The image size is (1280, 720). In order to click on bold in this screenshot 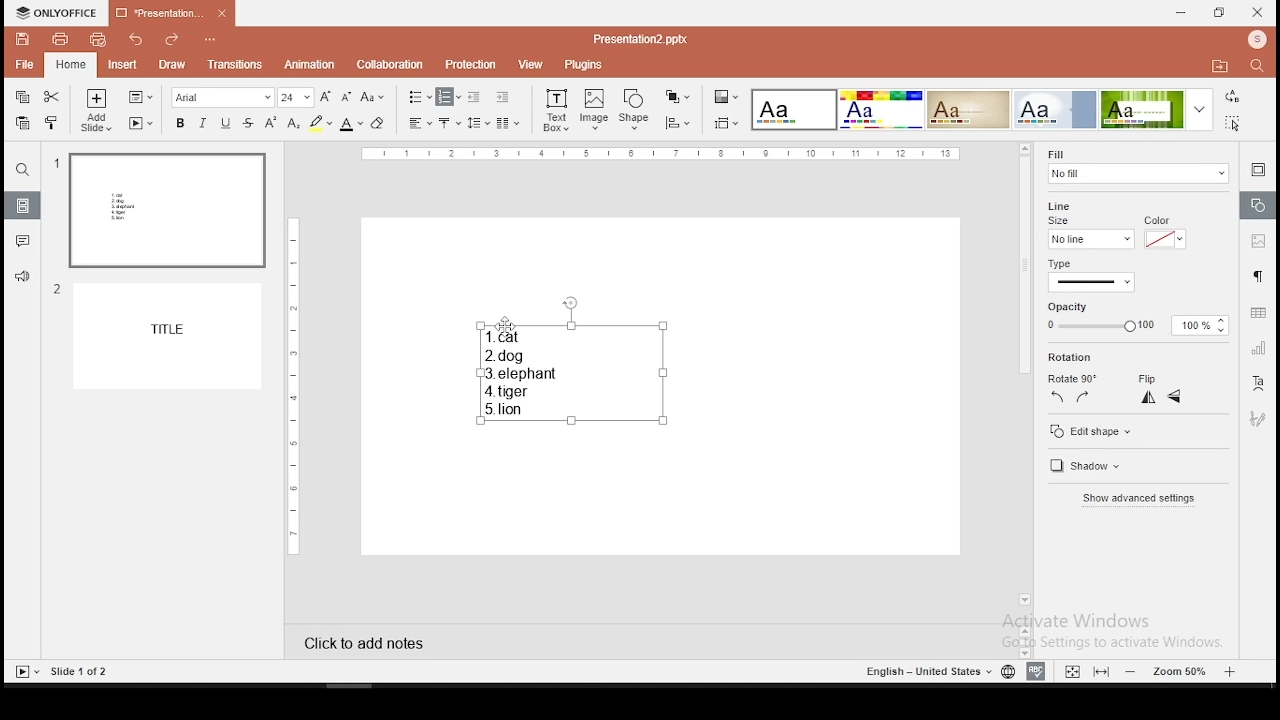, I will do `click(178, 122)`.